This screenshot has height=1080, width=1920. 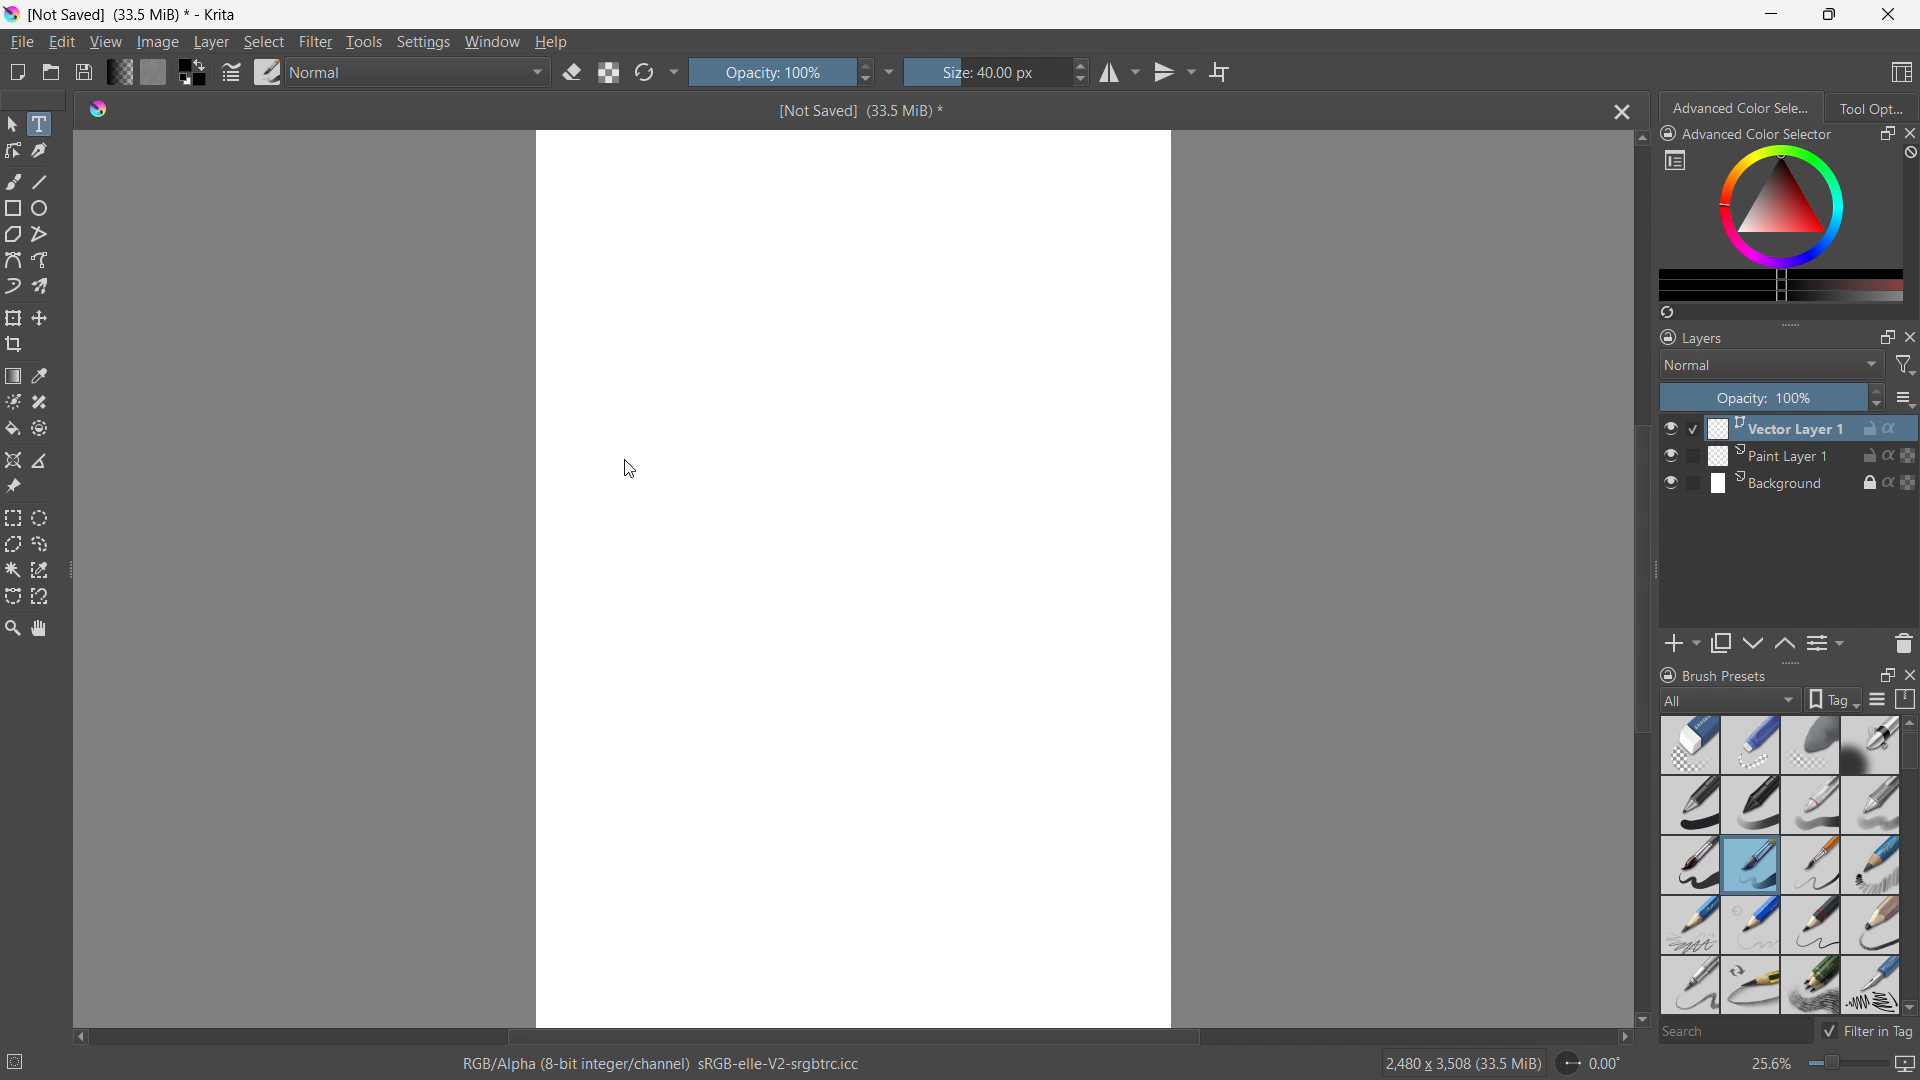 What do you see at coordinates (1640, 139) in the screenshot?
I see `scroll up` at bounding box center [1640, 139].